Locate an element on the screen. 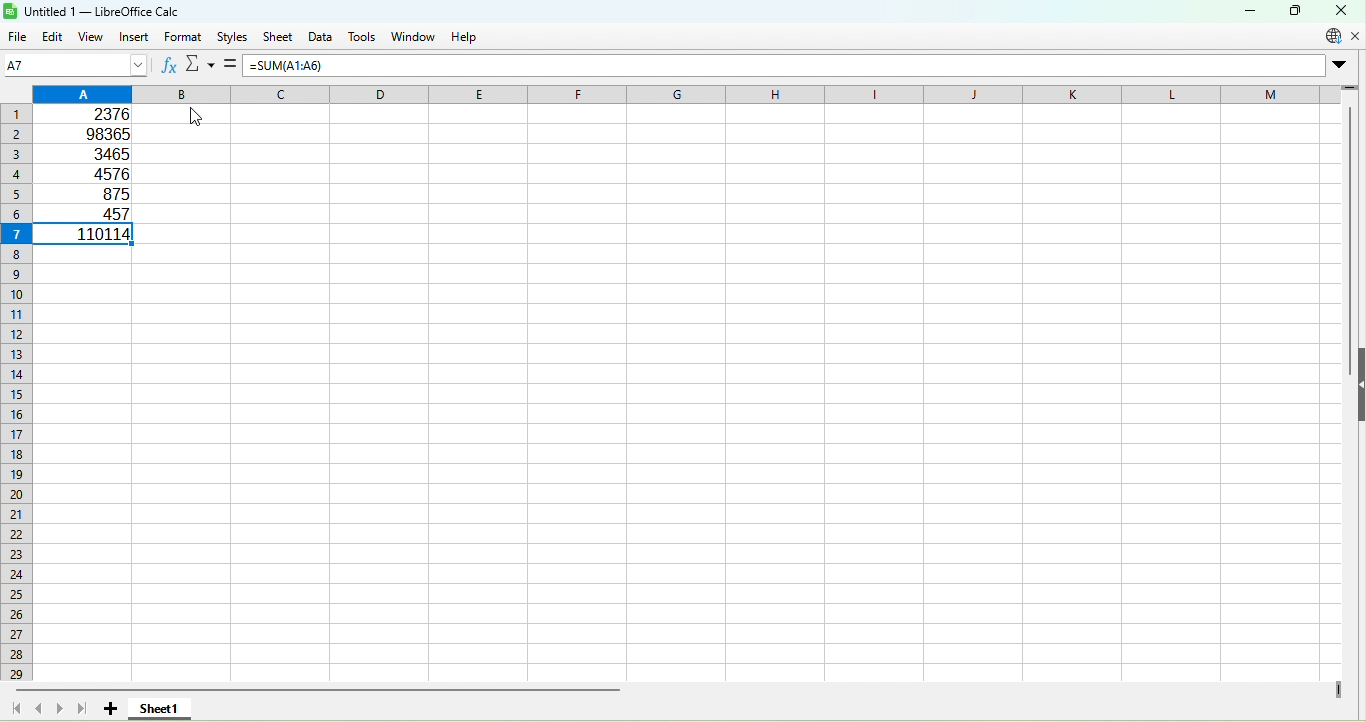 The image size is (1366, 722). Sheet1 is located at coordinates (159, 707).